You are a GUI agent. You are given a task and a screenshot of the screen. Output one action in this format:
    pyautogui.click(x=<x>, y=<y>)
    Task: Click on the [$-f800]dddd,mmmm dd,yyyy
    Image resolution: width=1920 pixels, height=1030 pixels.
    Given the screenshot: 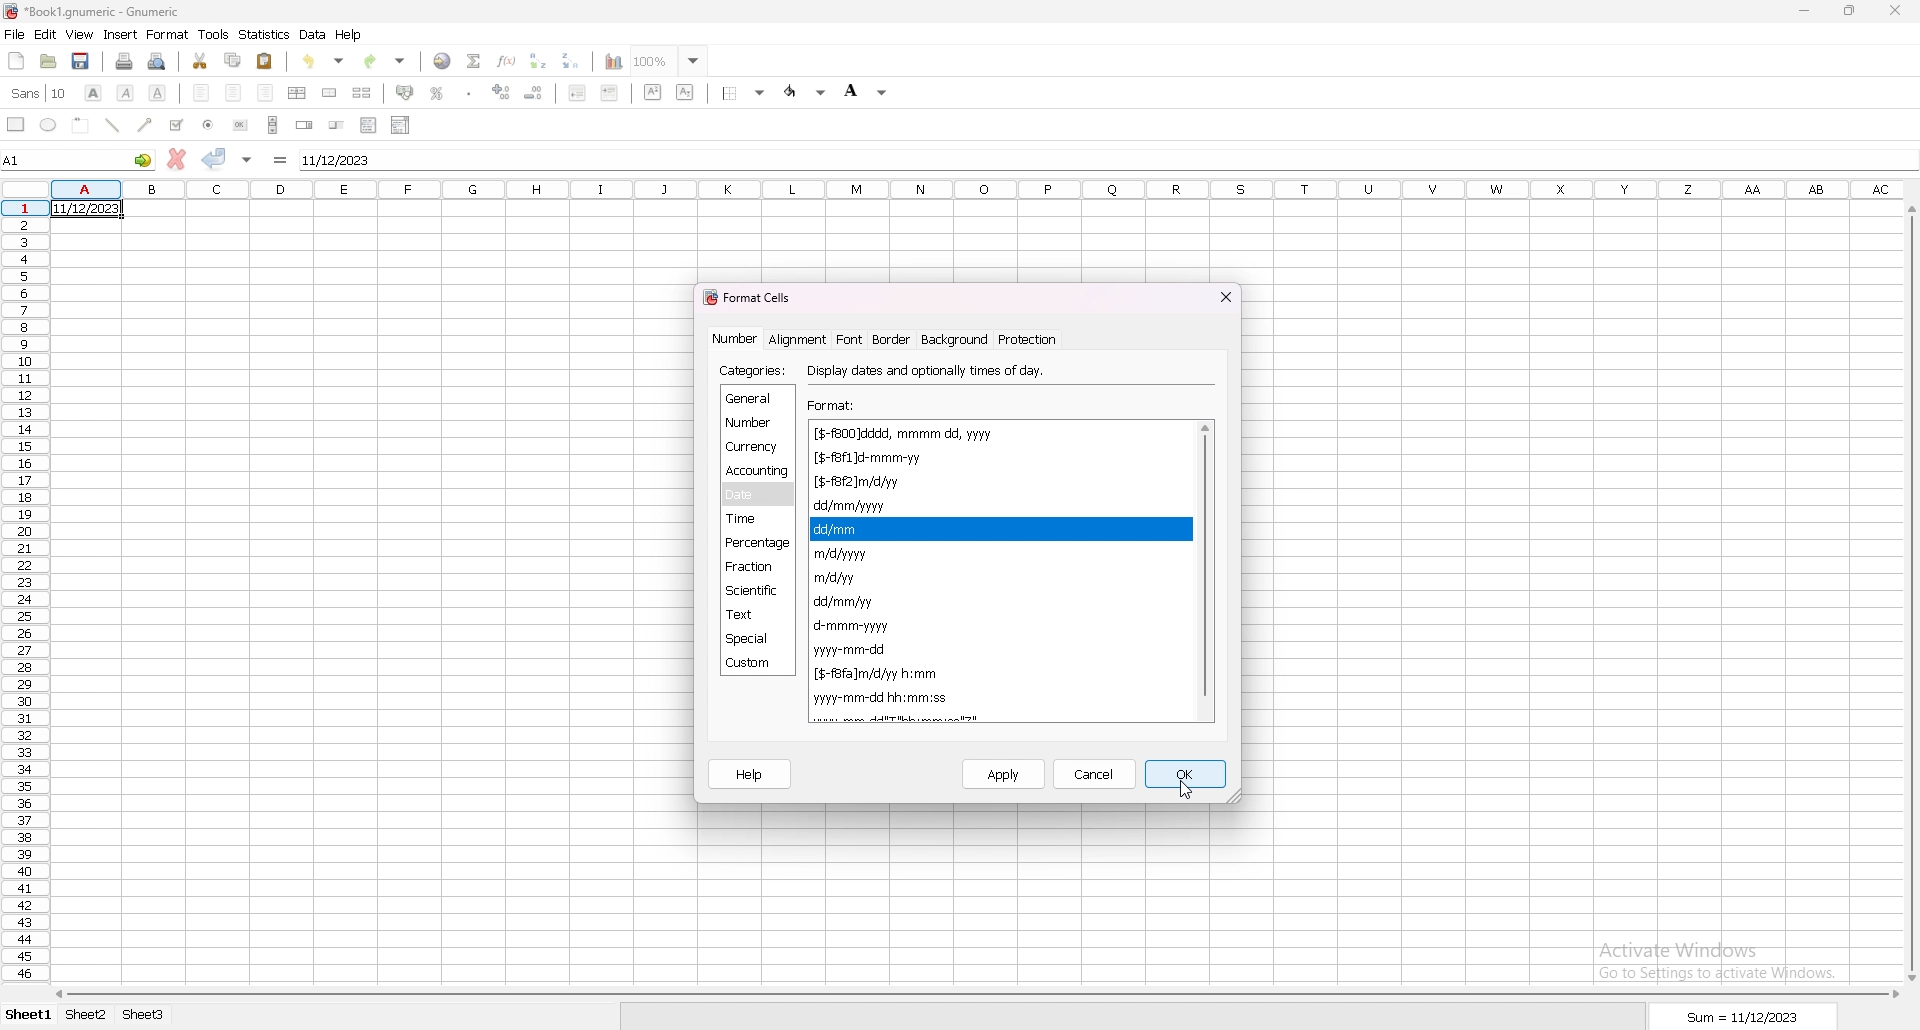 What is the action you would take?
    pyautogui.click(x=908, y=433)
    